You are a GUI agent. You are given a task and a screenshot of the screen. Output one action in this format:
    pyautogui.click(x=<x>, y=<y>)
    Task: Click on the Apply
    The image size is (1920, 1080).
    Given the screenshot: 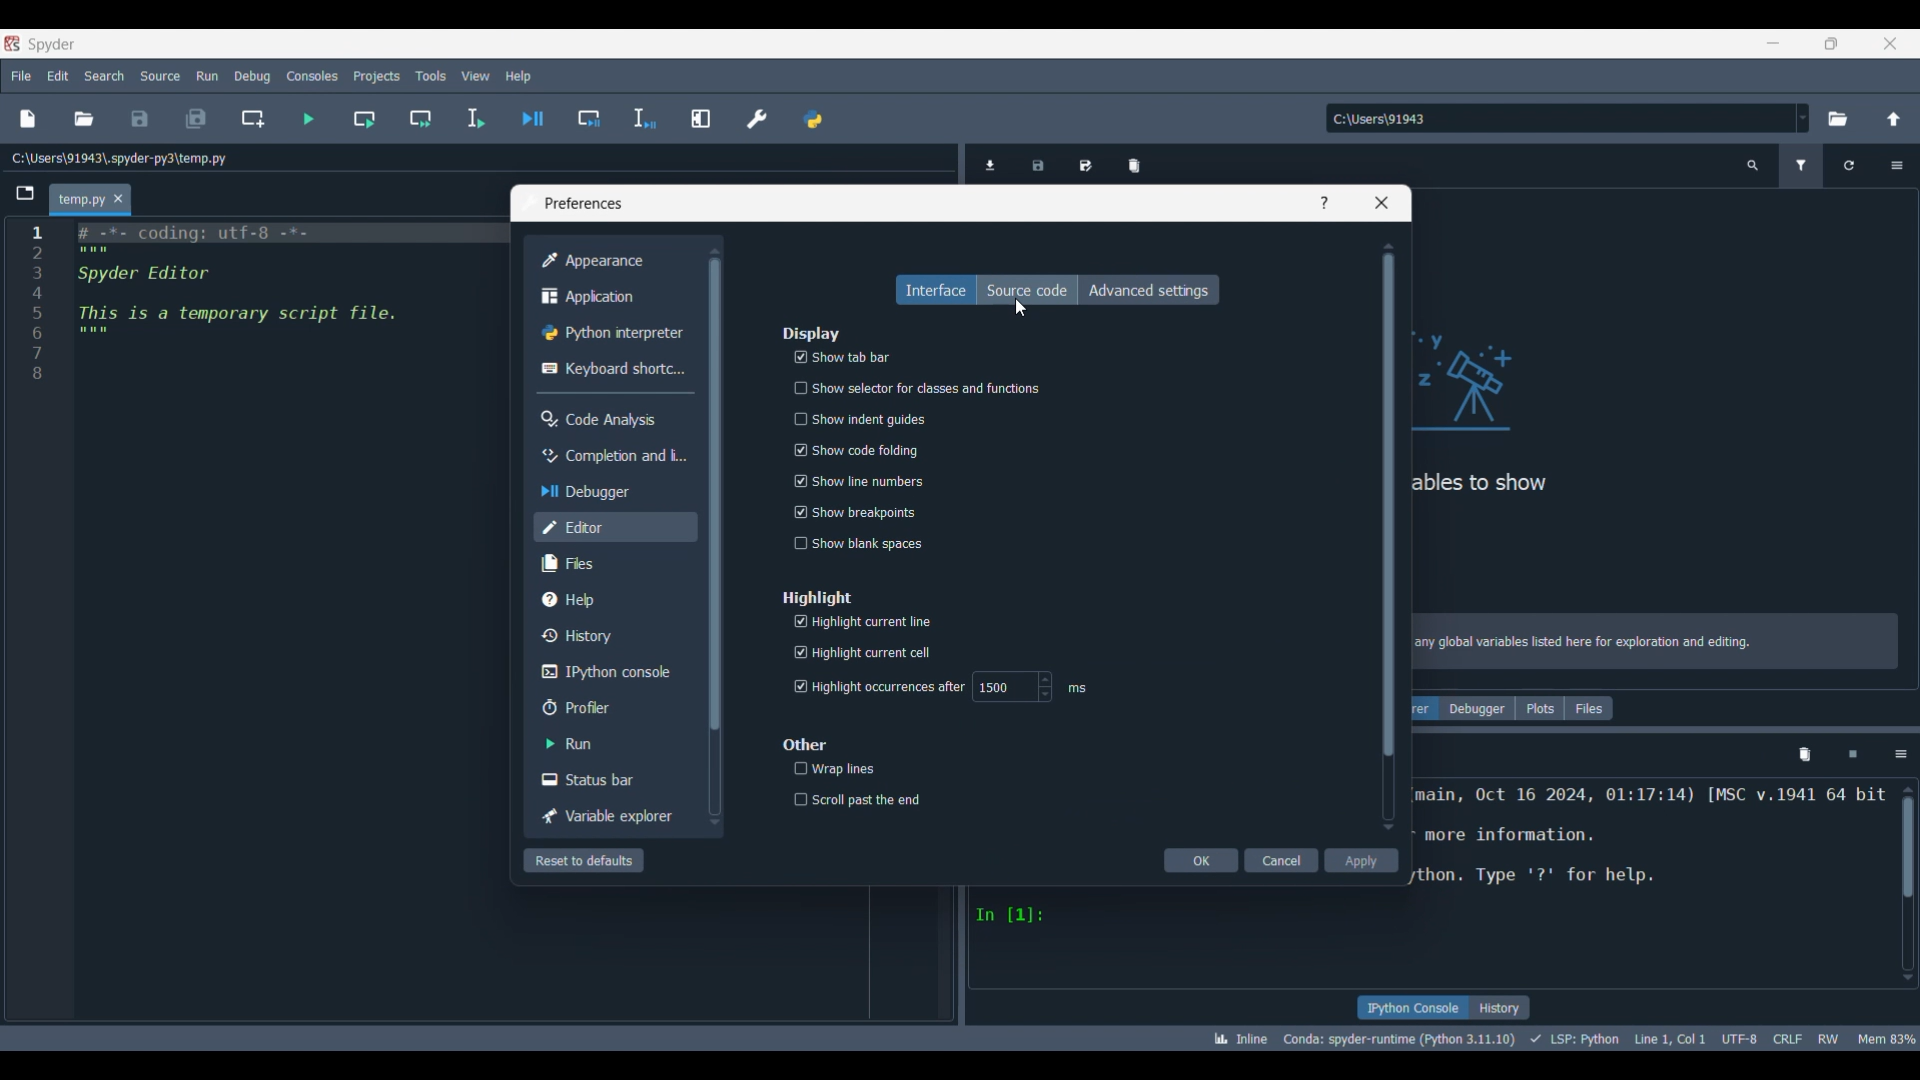 What is the action you would take?
    pyautogui.click(x=1361, y=861)
    